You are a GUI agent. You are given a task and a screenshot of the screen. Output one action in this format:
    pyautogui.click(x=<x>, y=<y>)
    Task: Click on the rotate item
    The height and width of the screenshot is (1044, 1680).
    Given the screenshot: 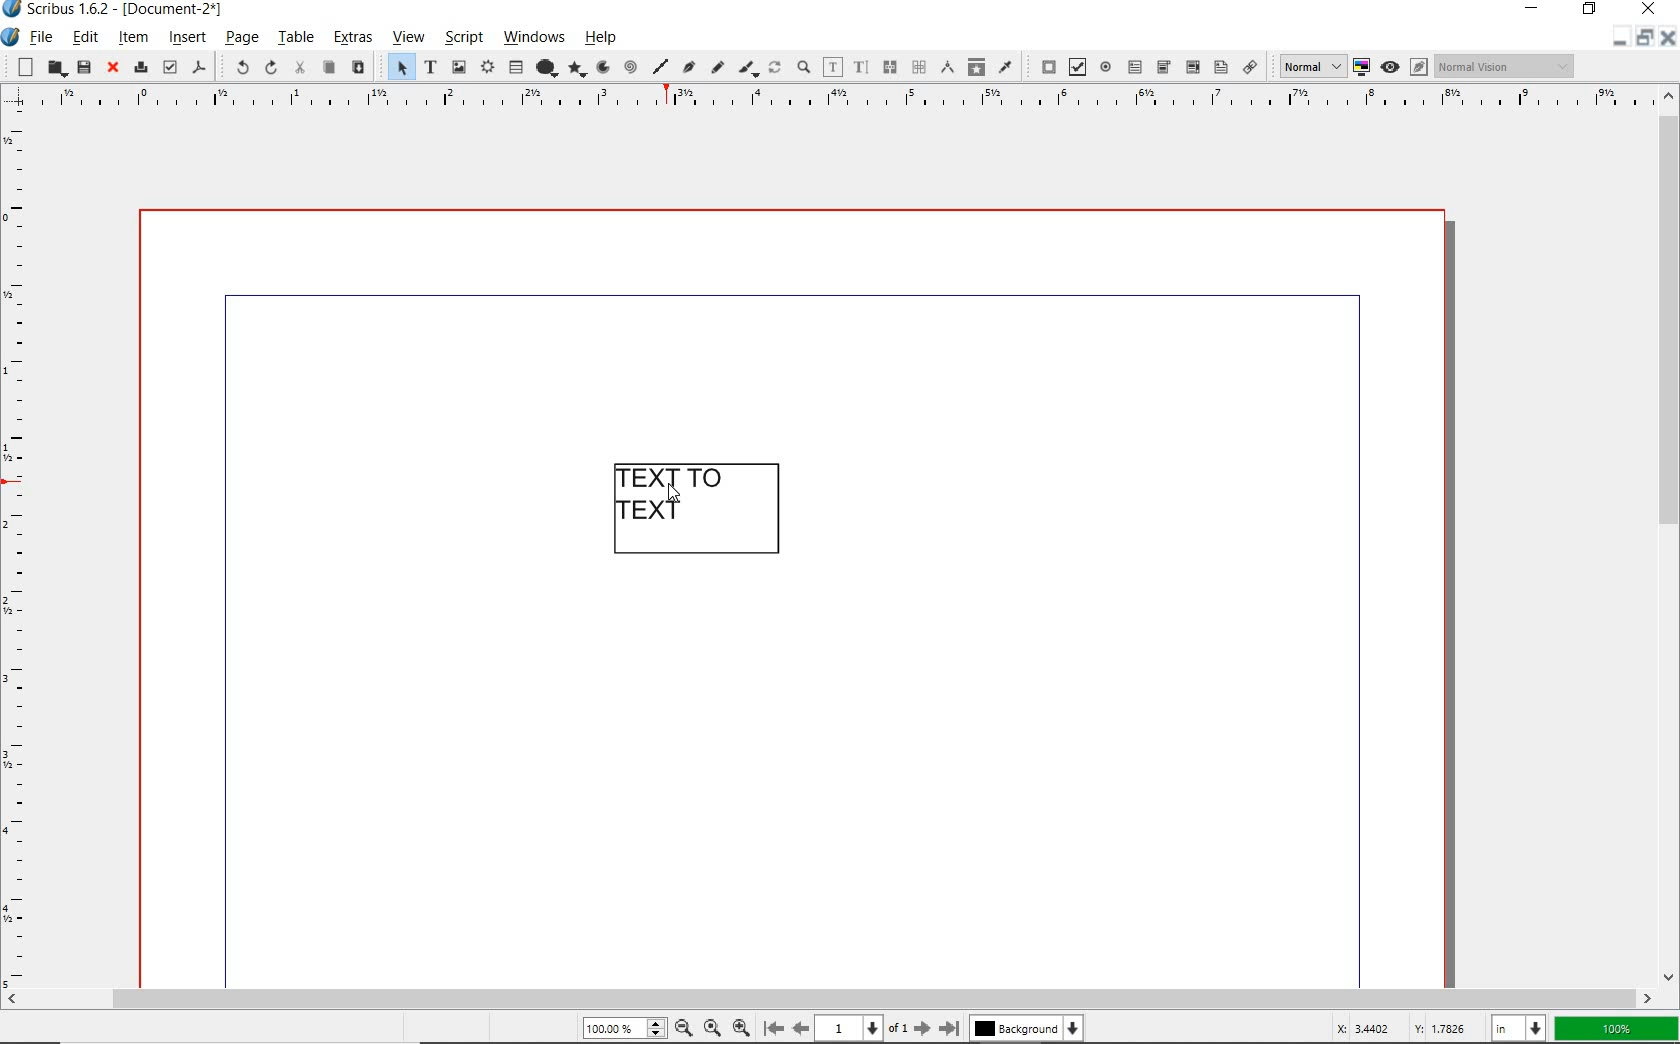 What is the action you would take?
    pyautogui.click(x=773, y=69)
    